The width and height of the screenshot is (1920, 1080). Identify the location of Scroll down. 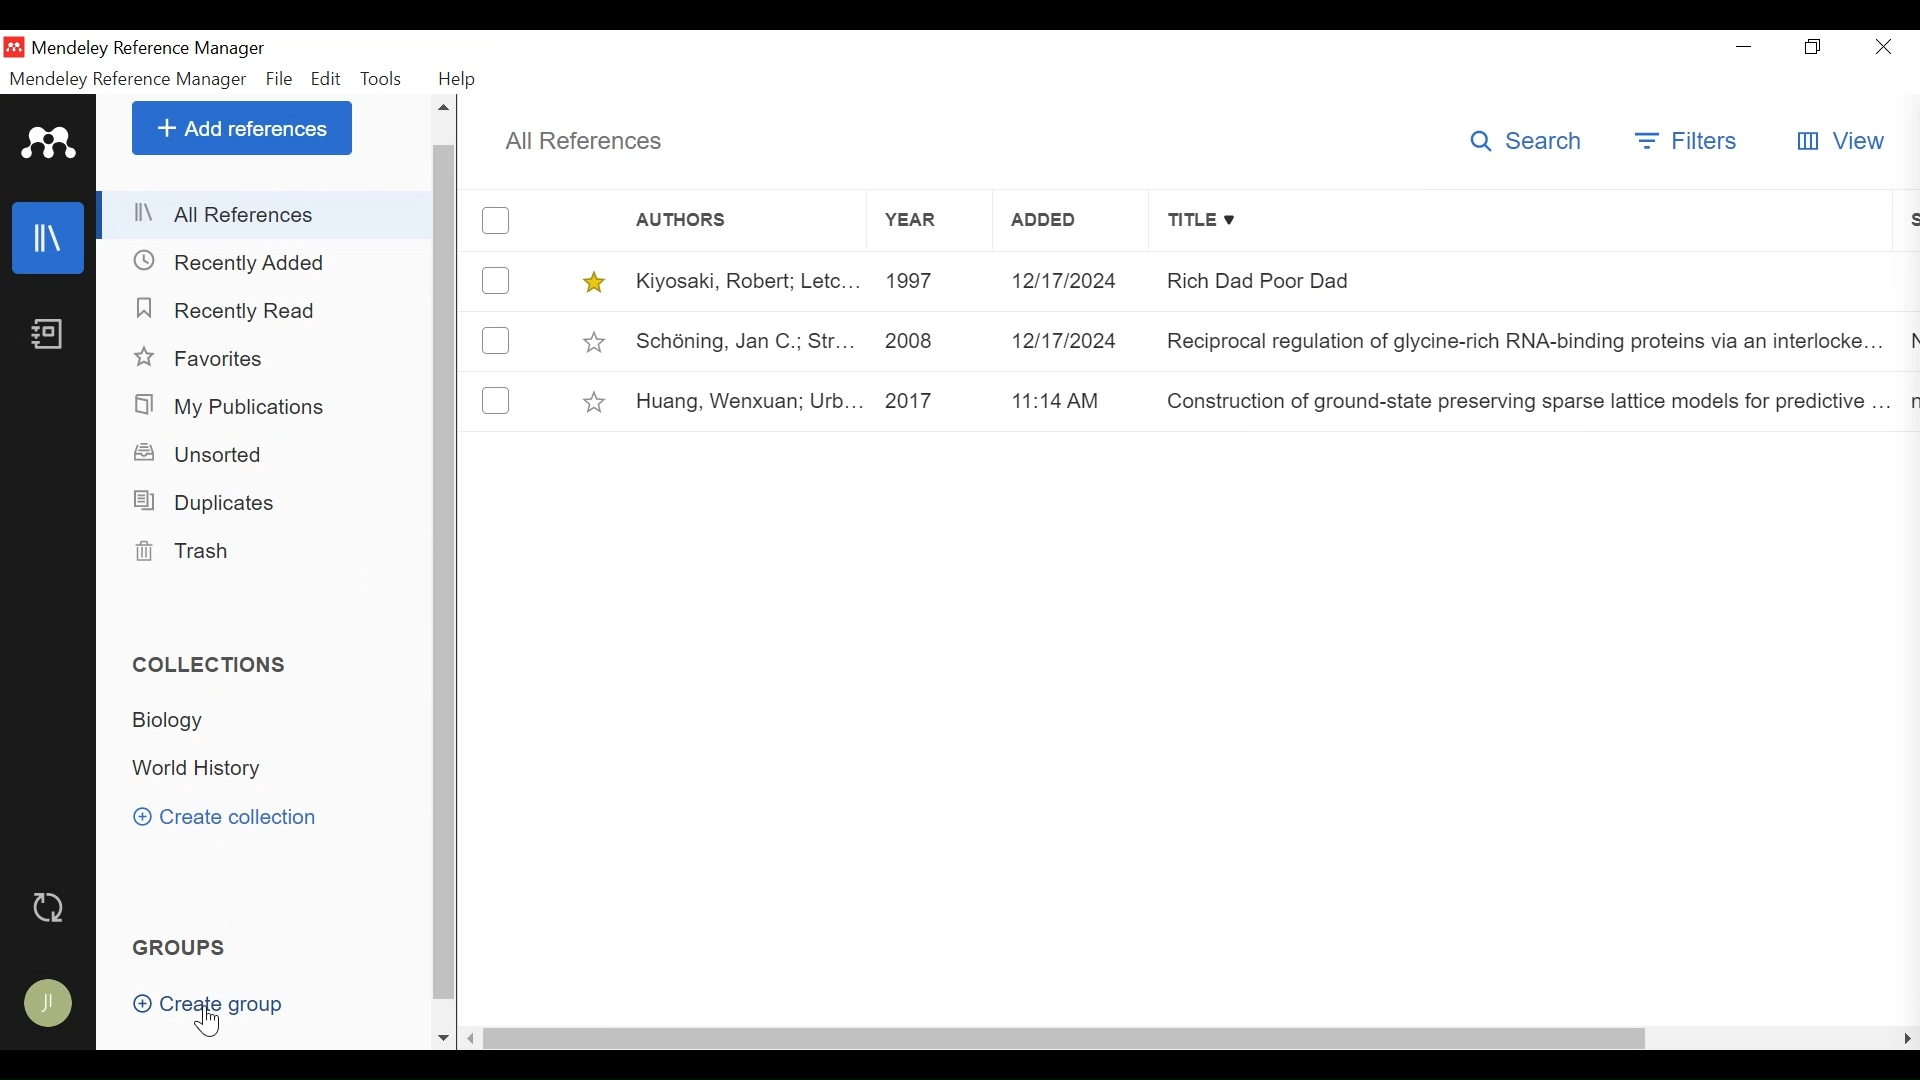
(446, 1037).